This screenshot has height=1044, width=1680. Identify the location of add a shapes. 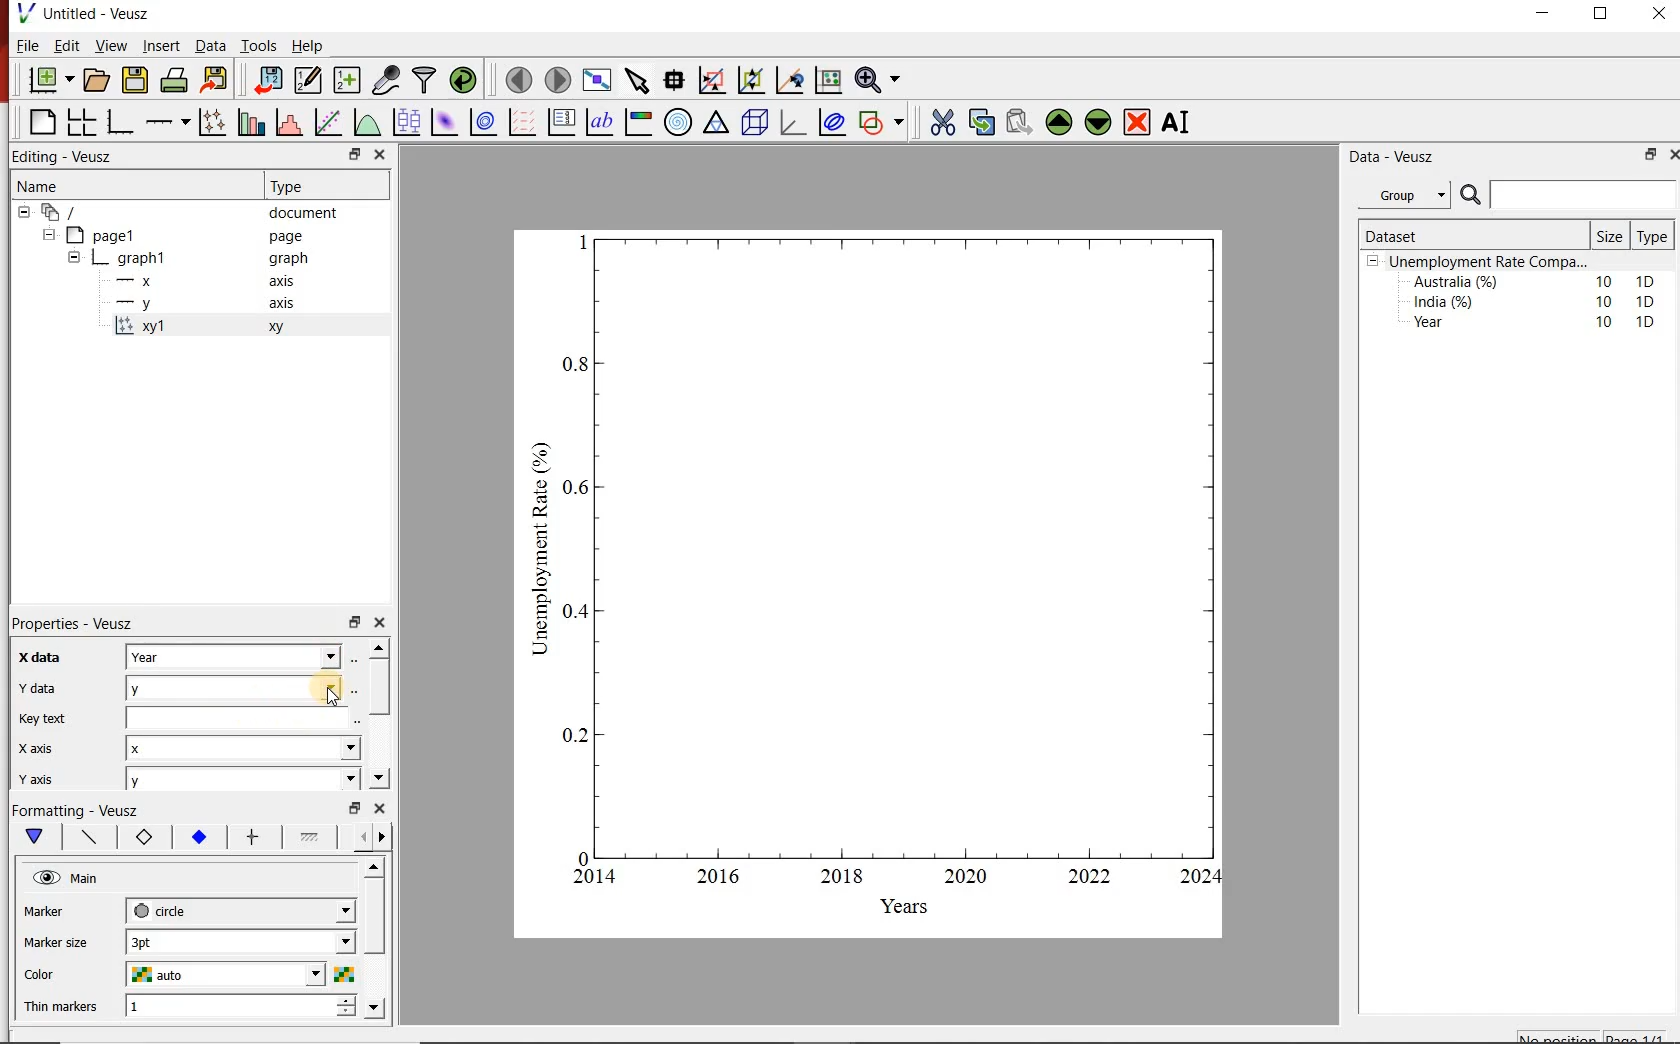
(881, 122).